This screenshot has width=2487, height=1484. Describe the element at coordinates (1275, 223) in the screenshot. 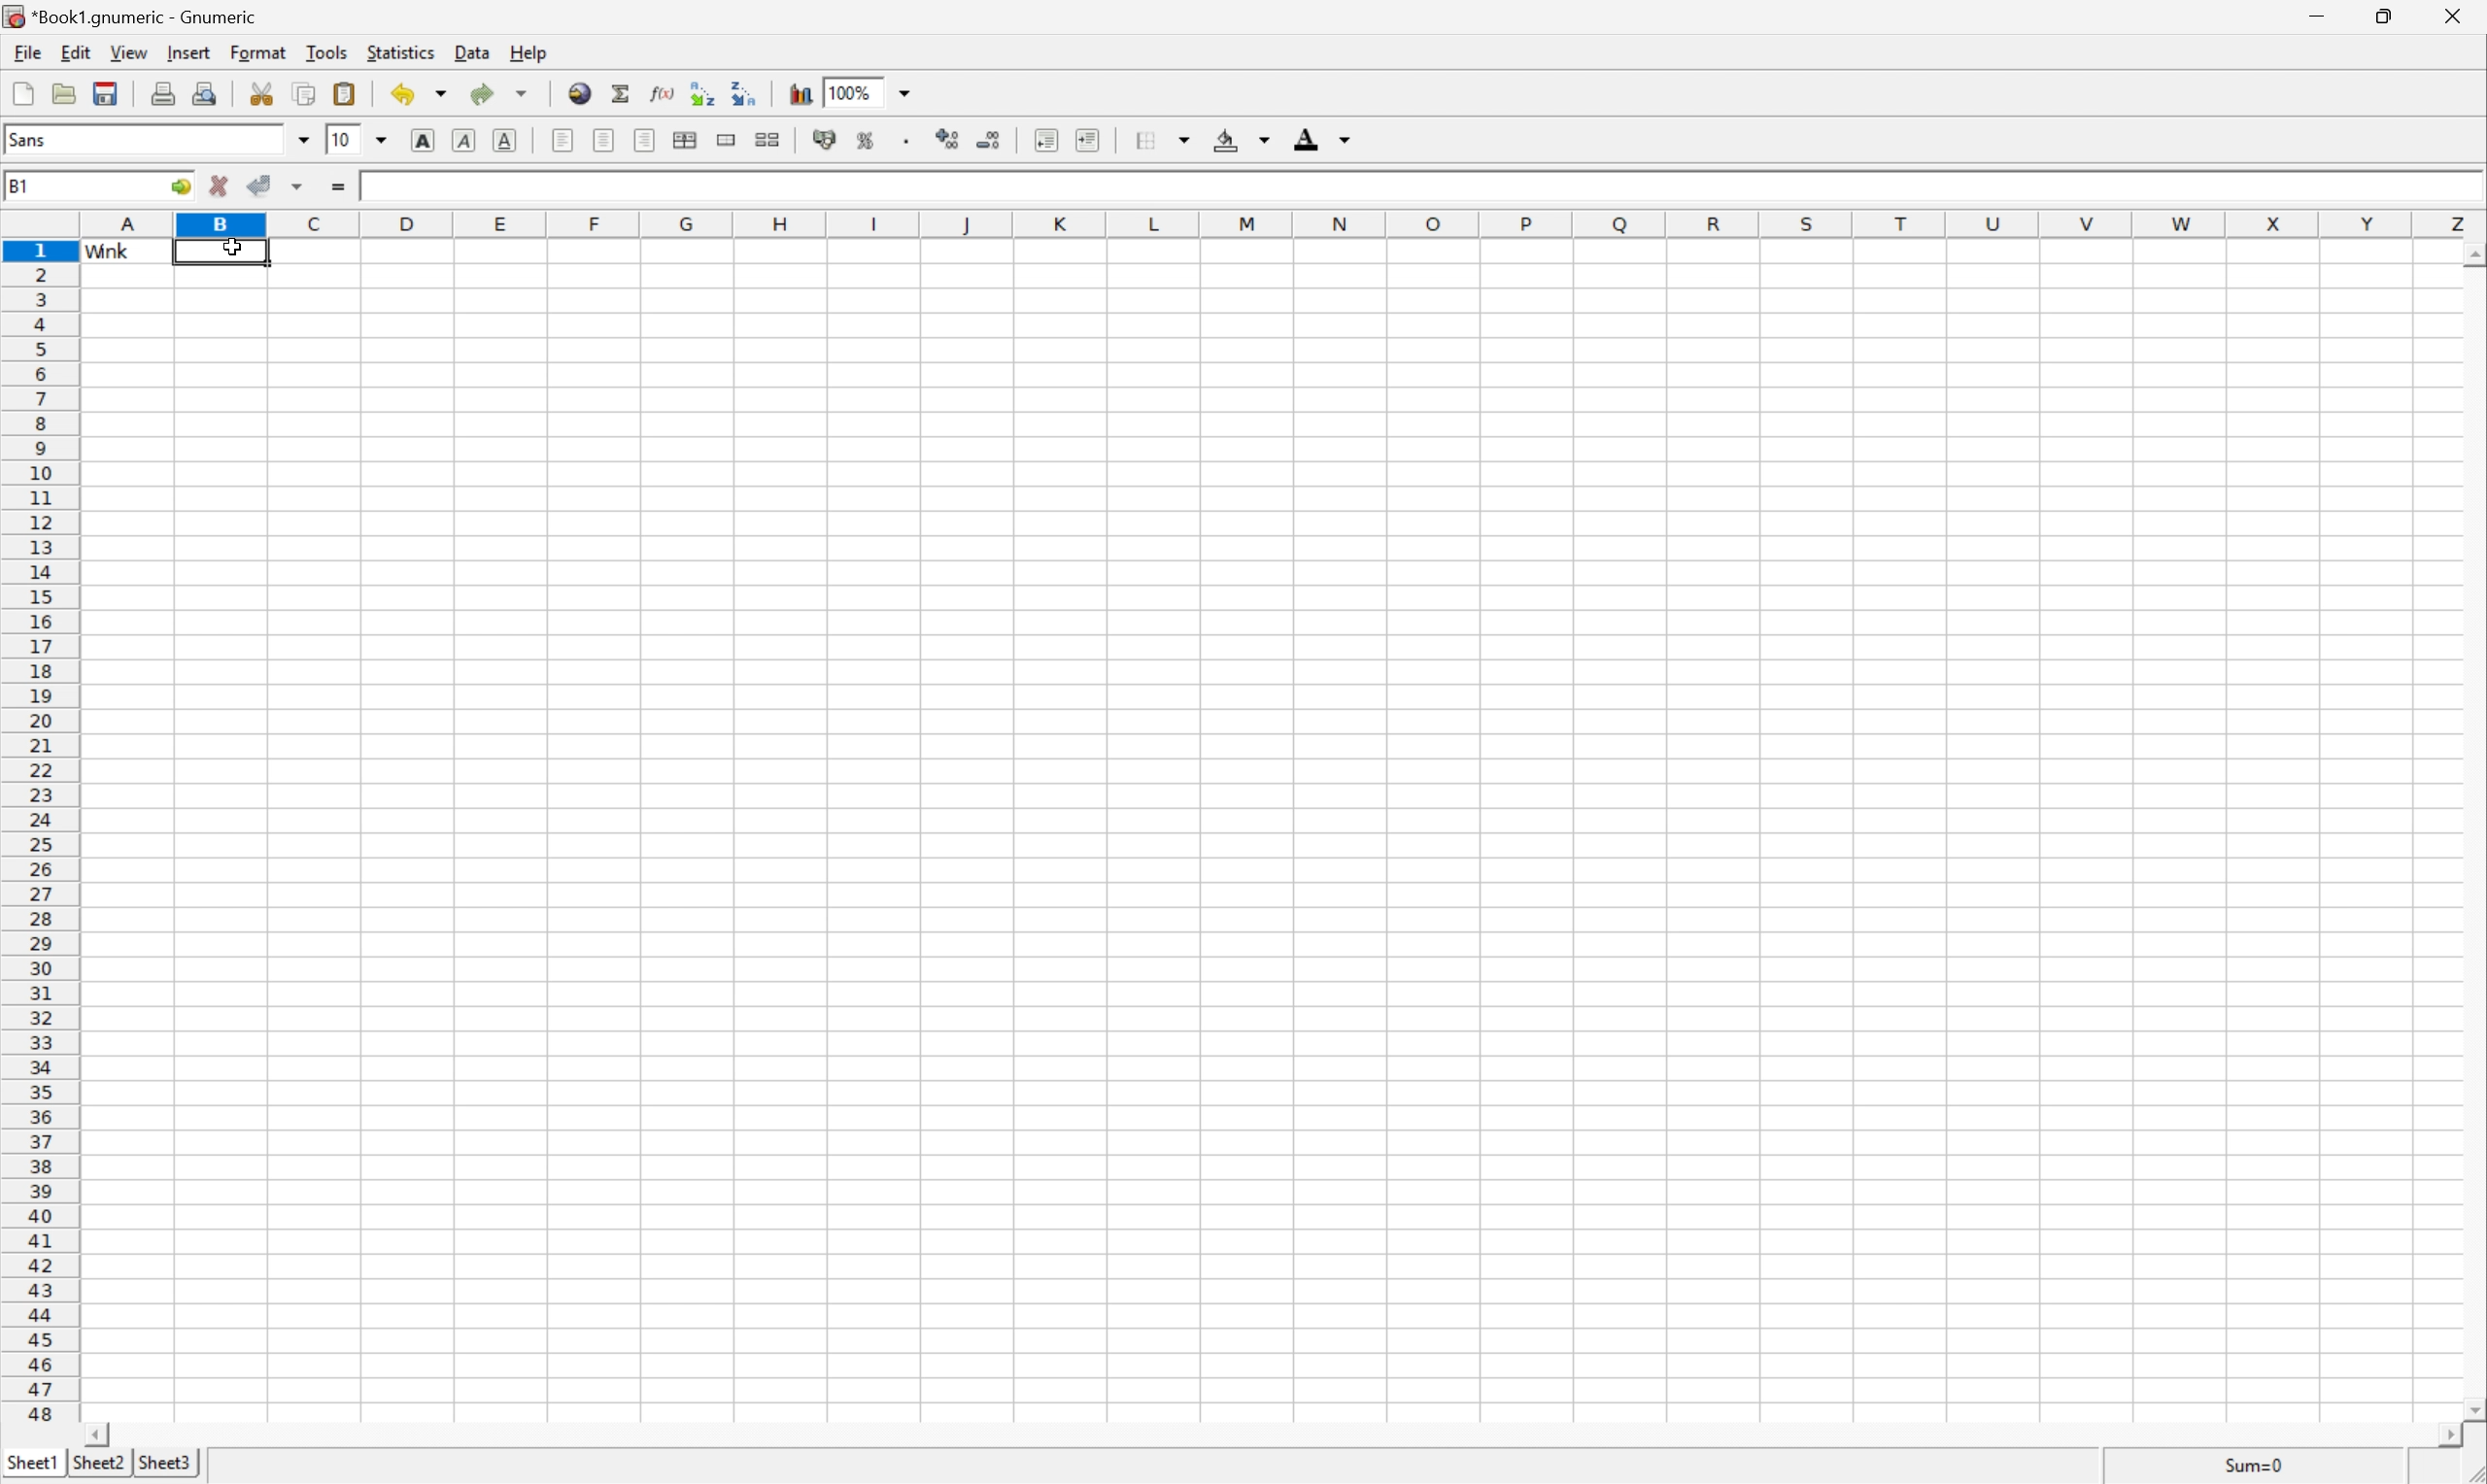

I see `column names` at that location.